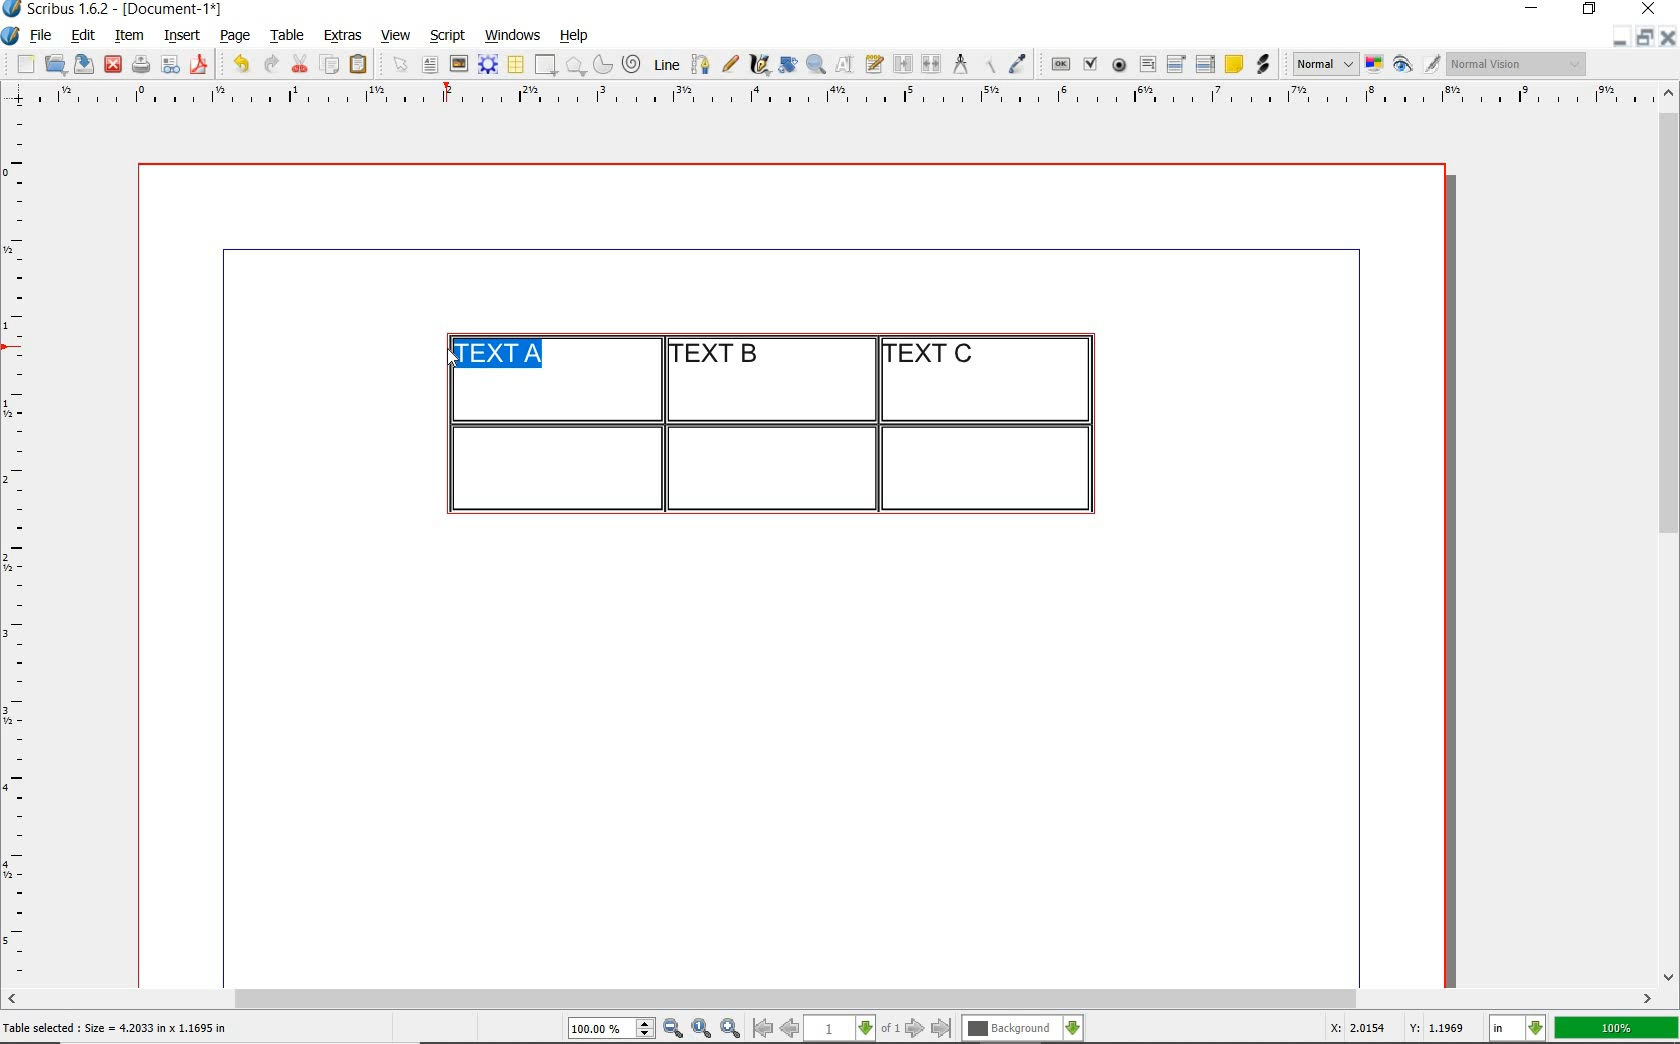  I want to click on page, so click(235, 35).